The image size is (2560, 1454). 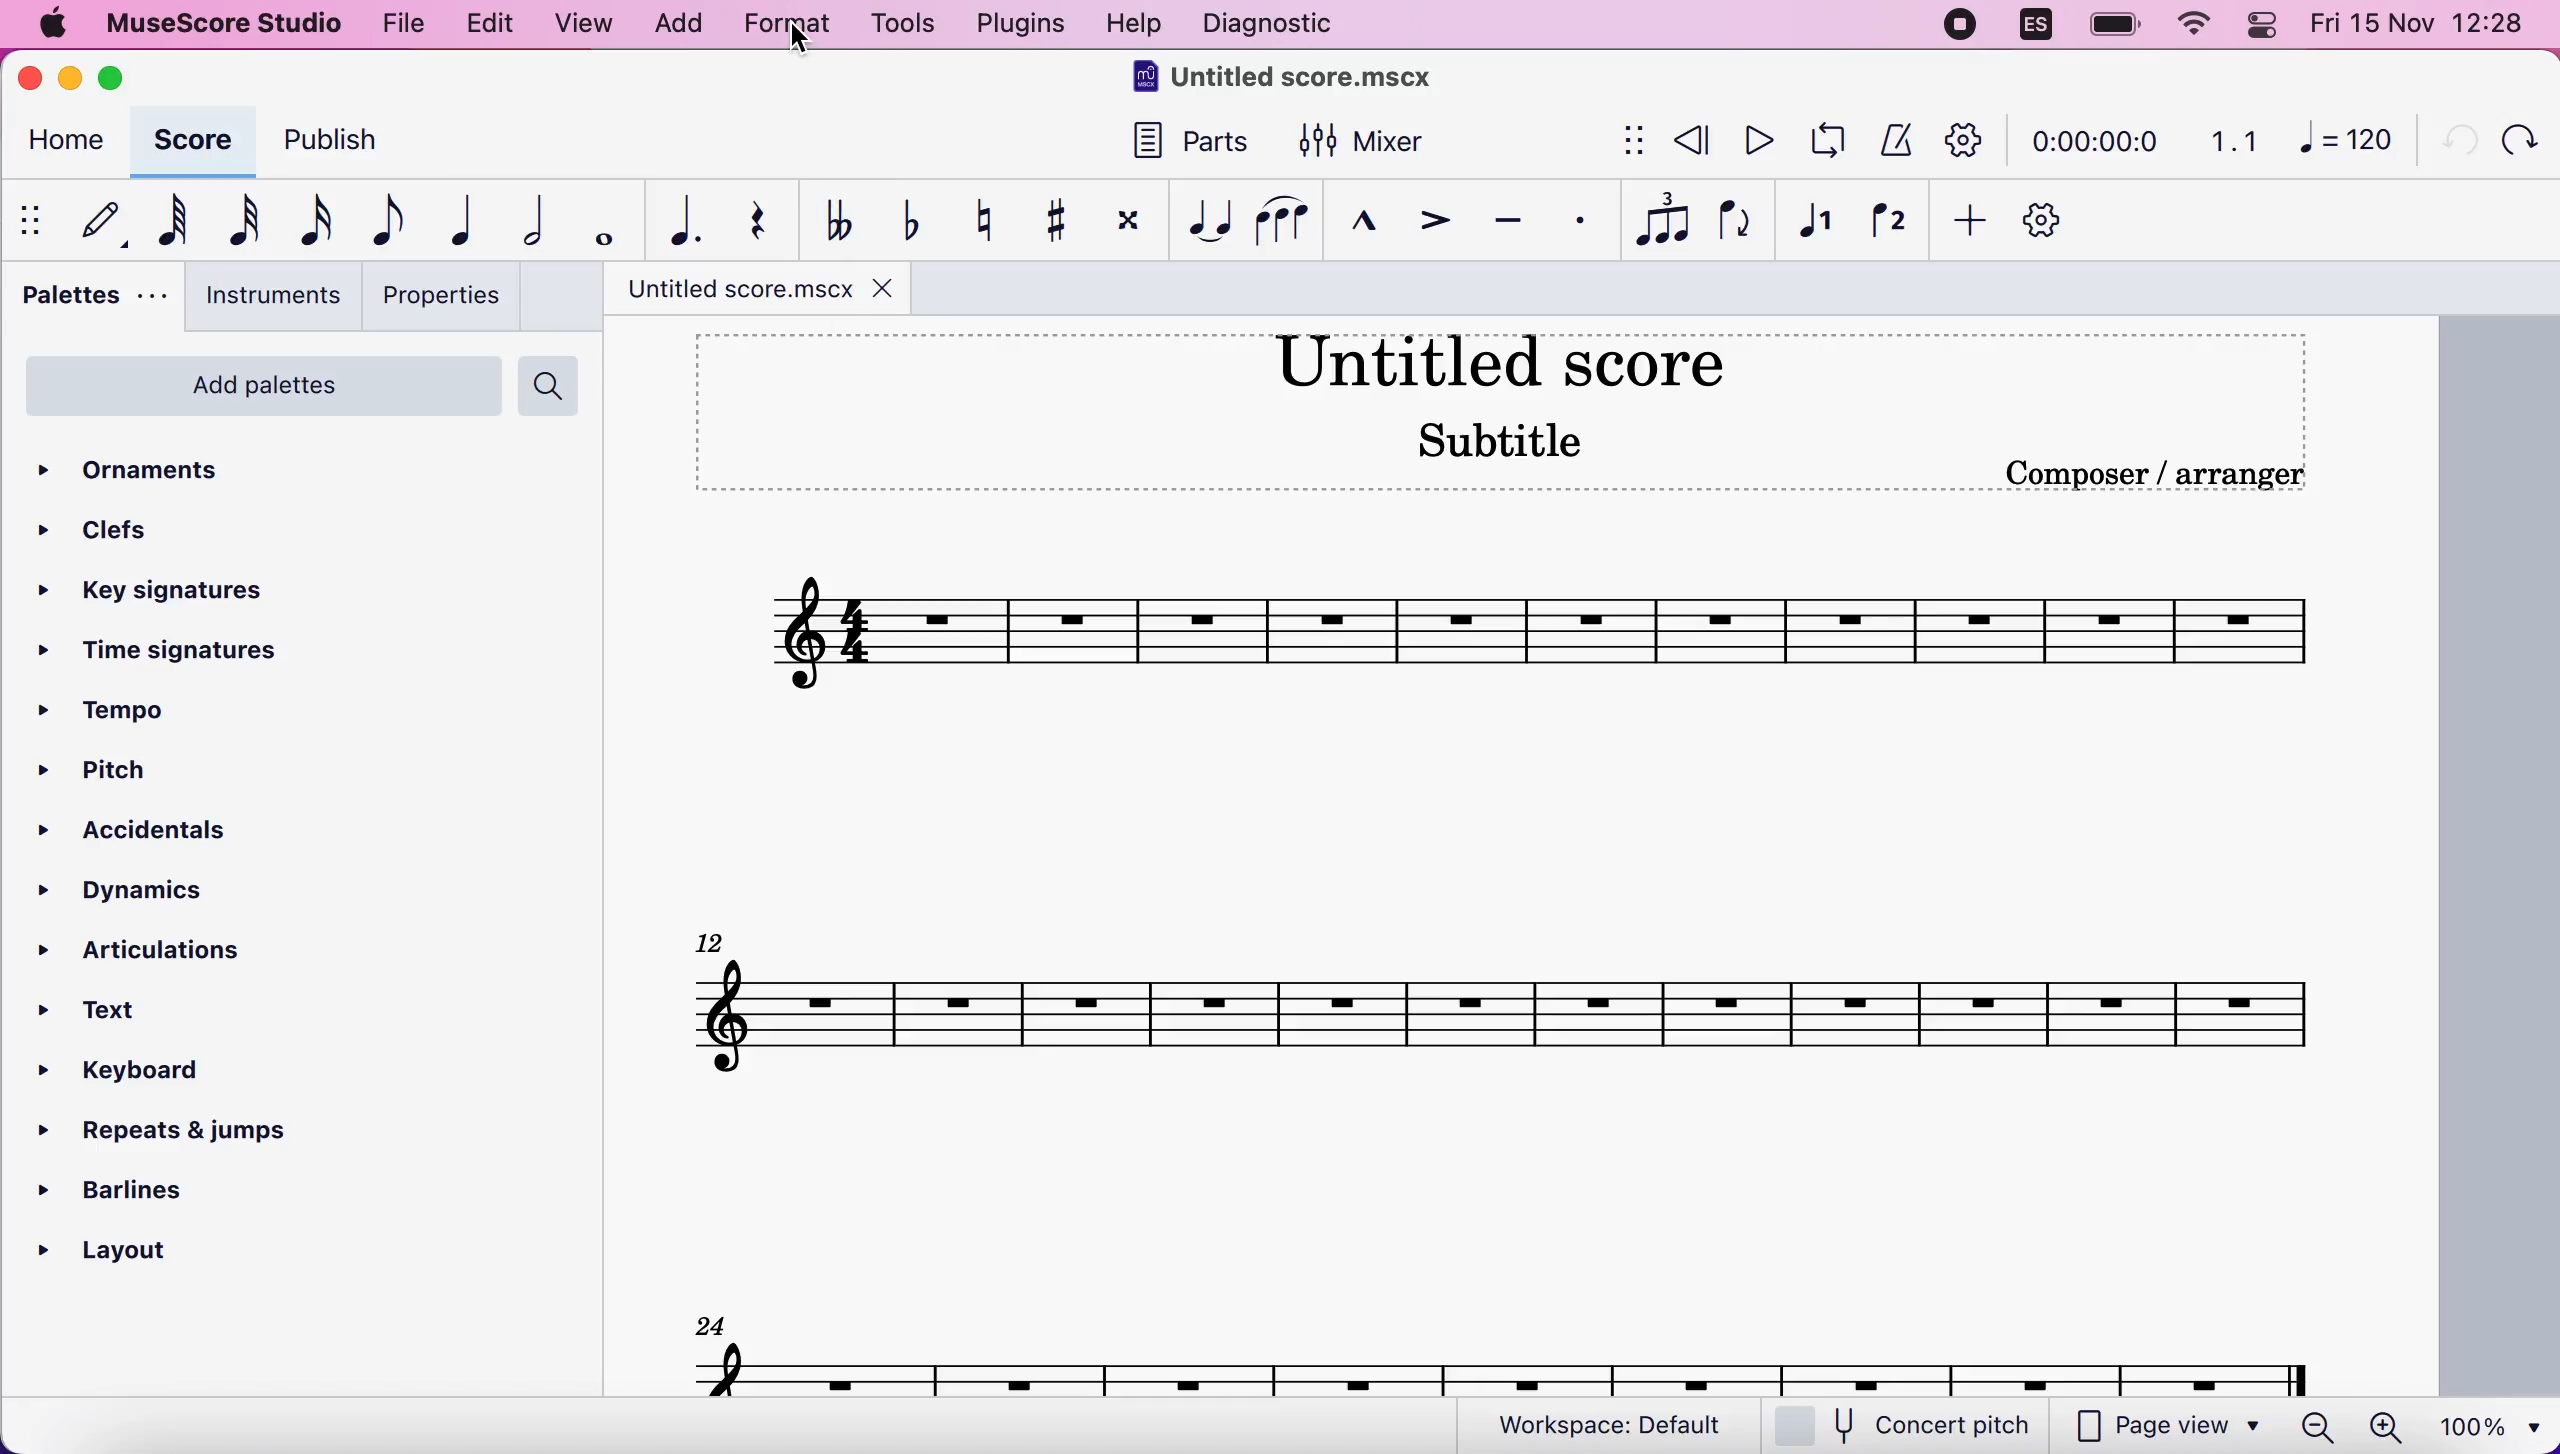 What do you see at coordinates (1053, 222) in the screenshot?
I see `toggle sharp` at bounding box center [1053, 222].